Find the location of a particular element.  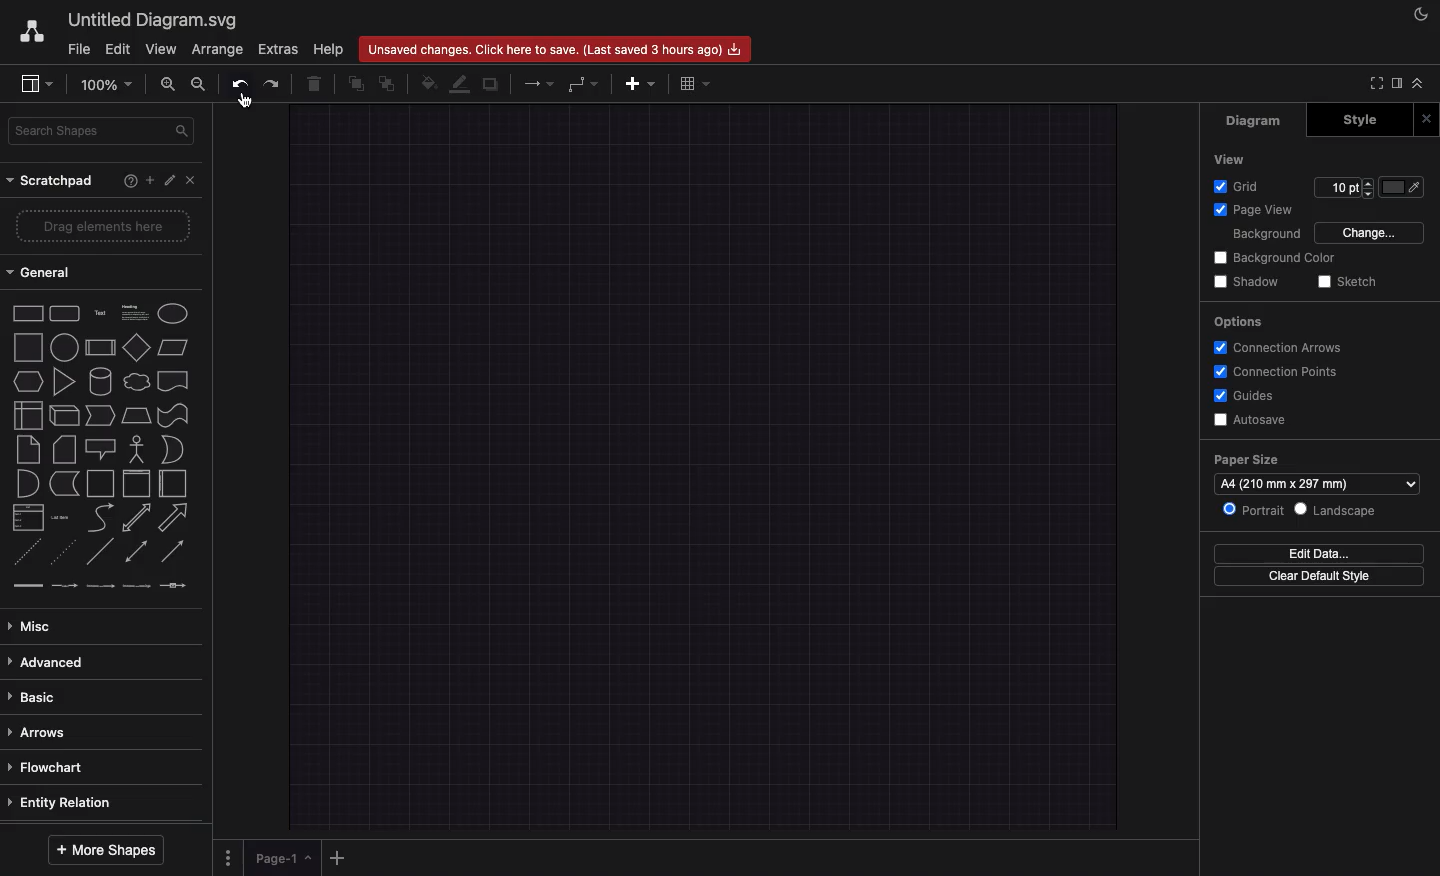

Basic is located at coordinates (37, 697).